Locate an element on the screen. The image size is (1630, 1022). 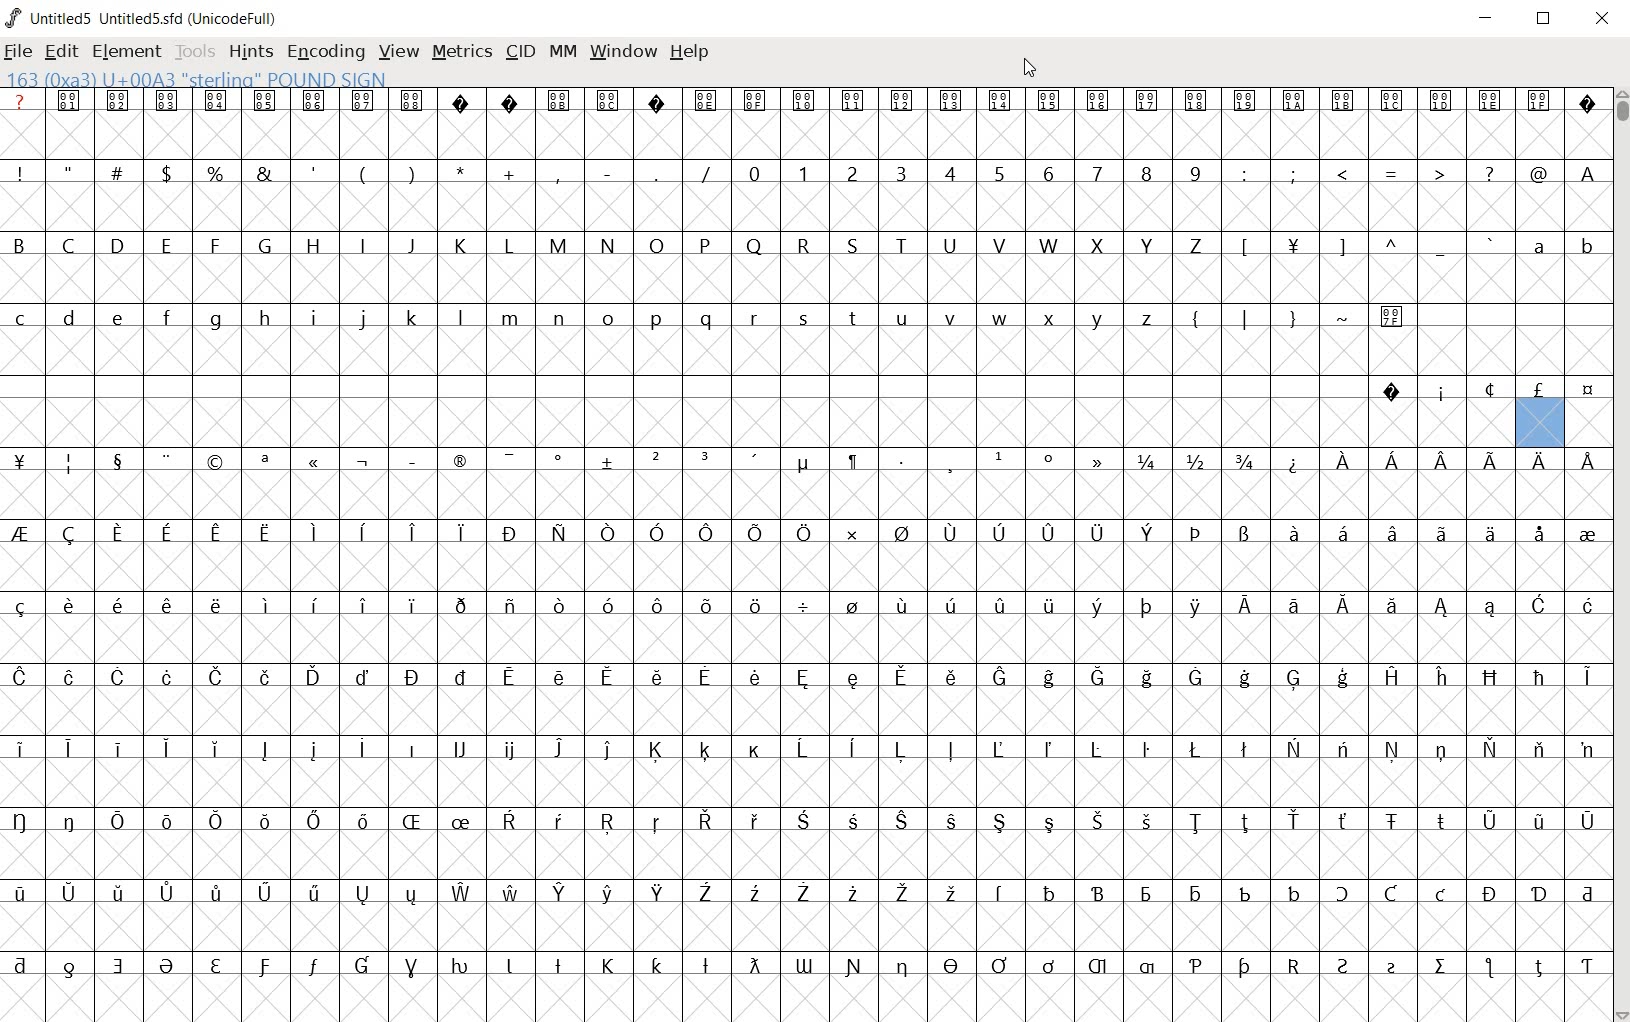
A is located at coordinates (1585, 172).